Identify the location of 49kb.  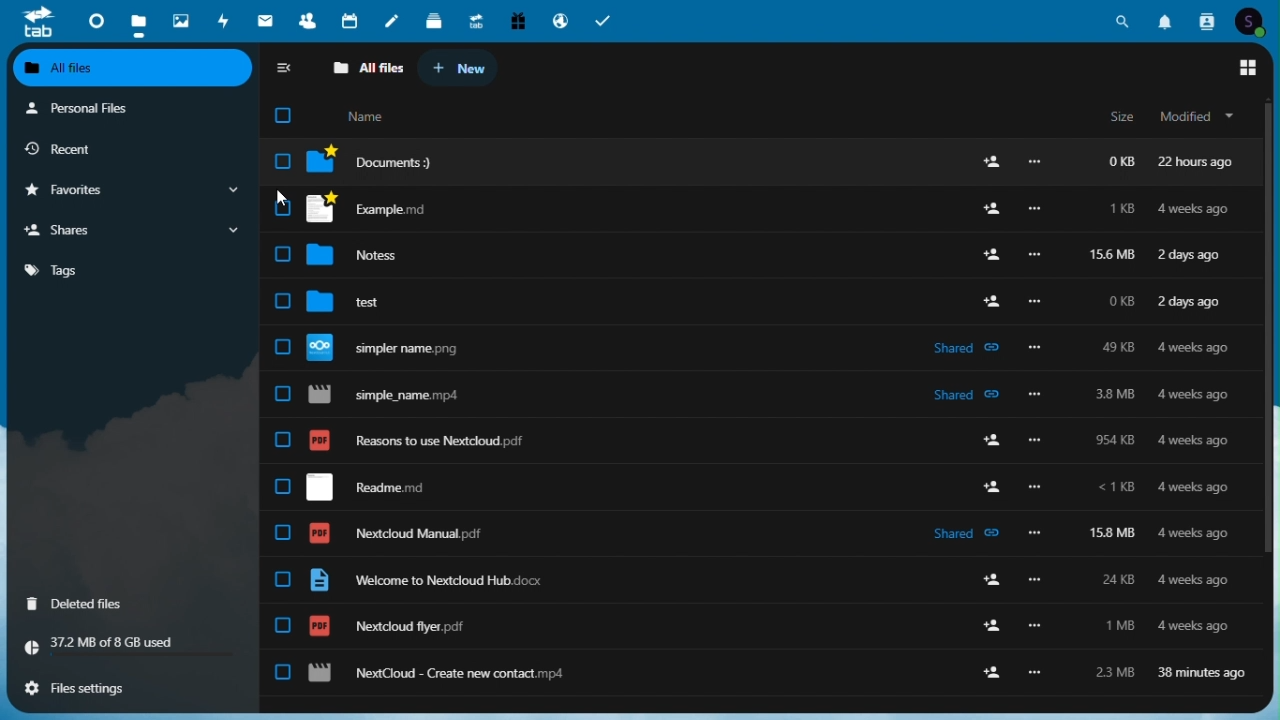
(1116, 347).